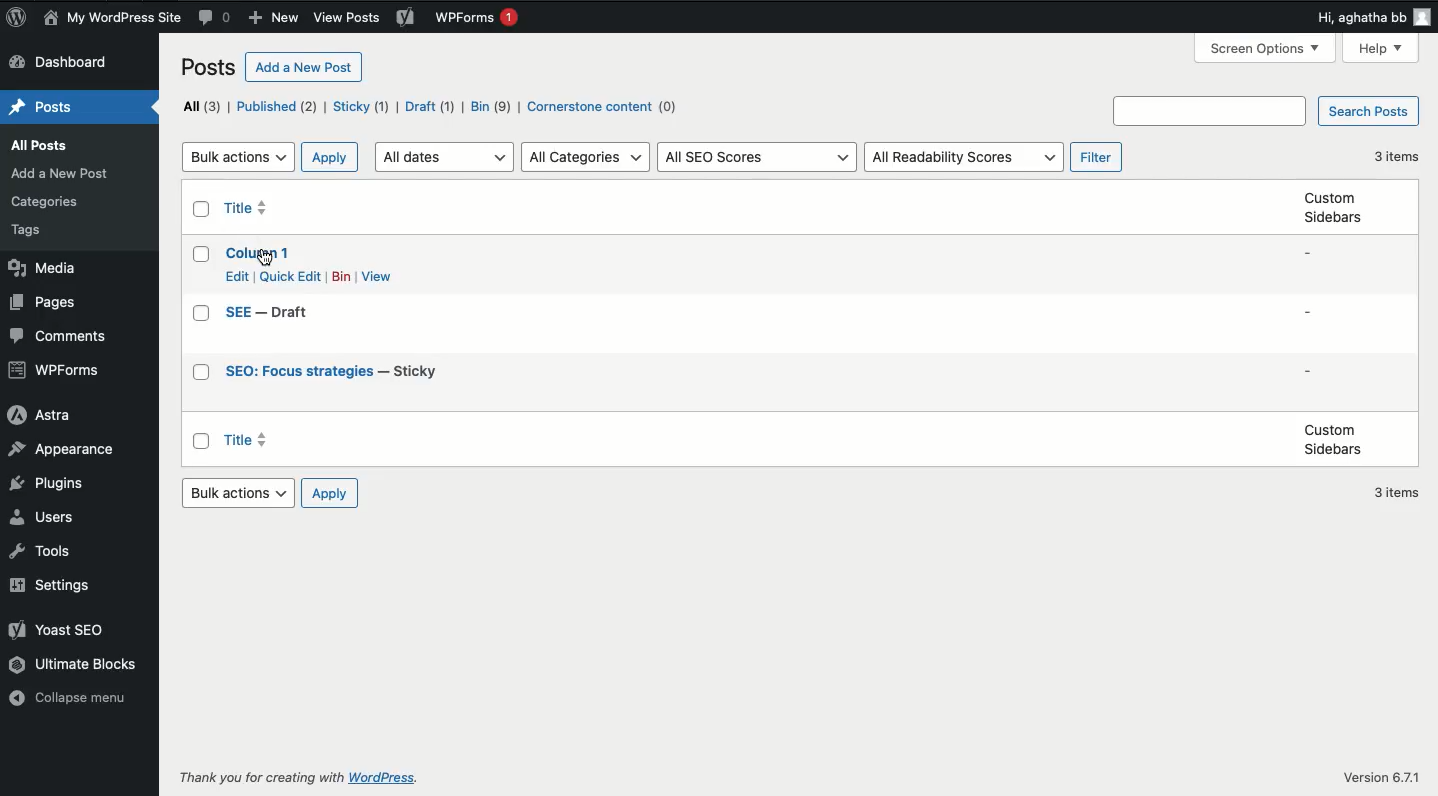 The height and width of the screenshot is (796, 1438). What do you see at coordinates (343, 277) in the screenshot?
I see `Bin` at bounding box center [343, 277].